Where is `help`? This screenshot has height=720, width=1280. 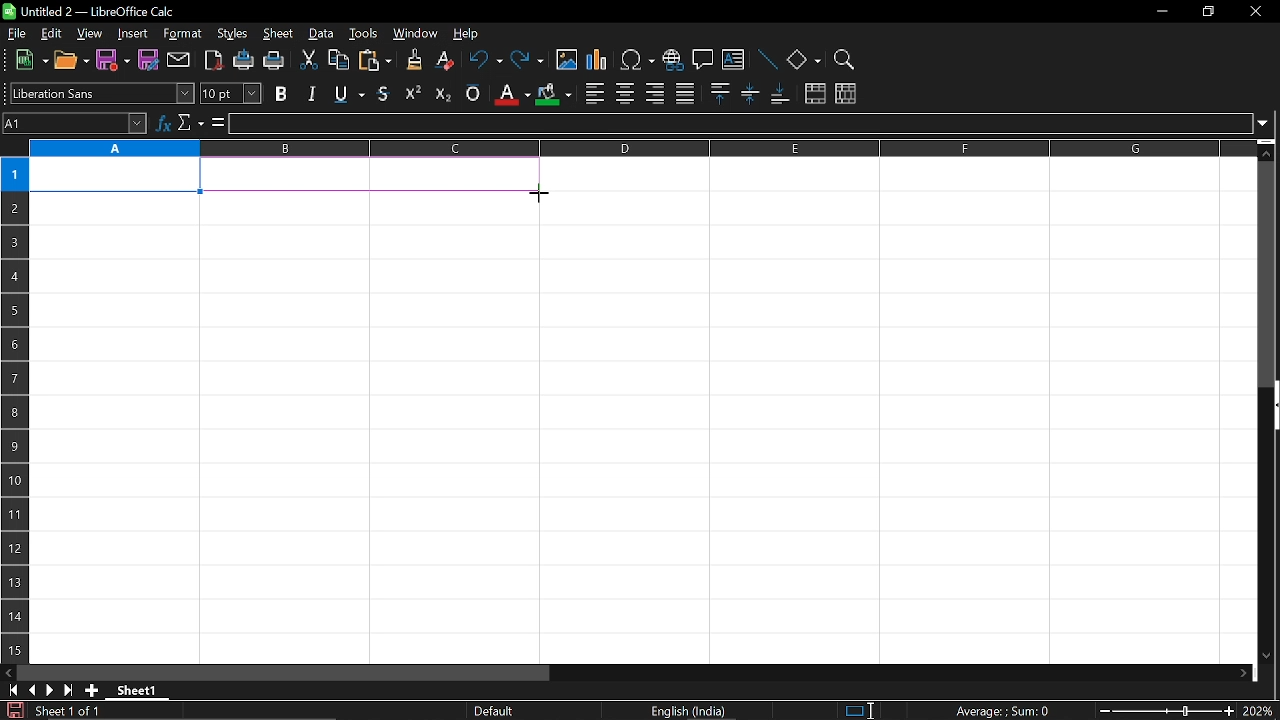 help is located at coordinates (474, 32).